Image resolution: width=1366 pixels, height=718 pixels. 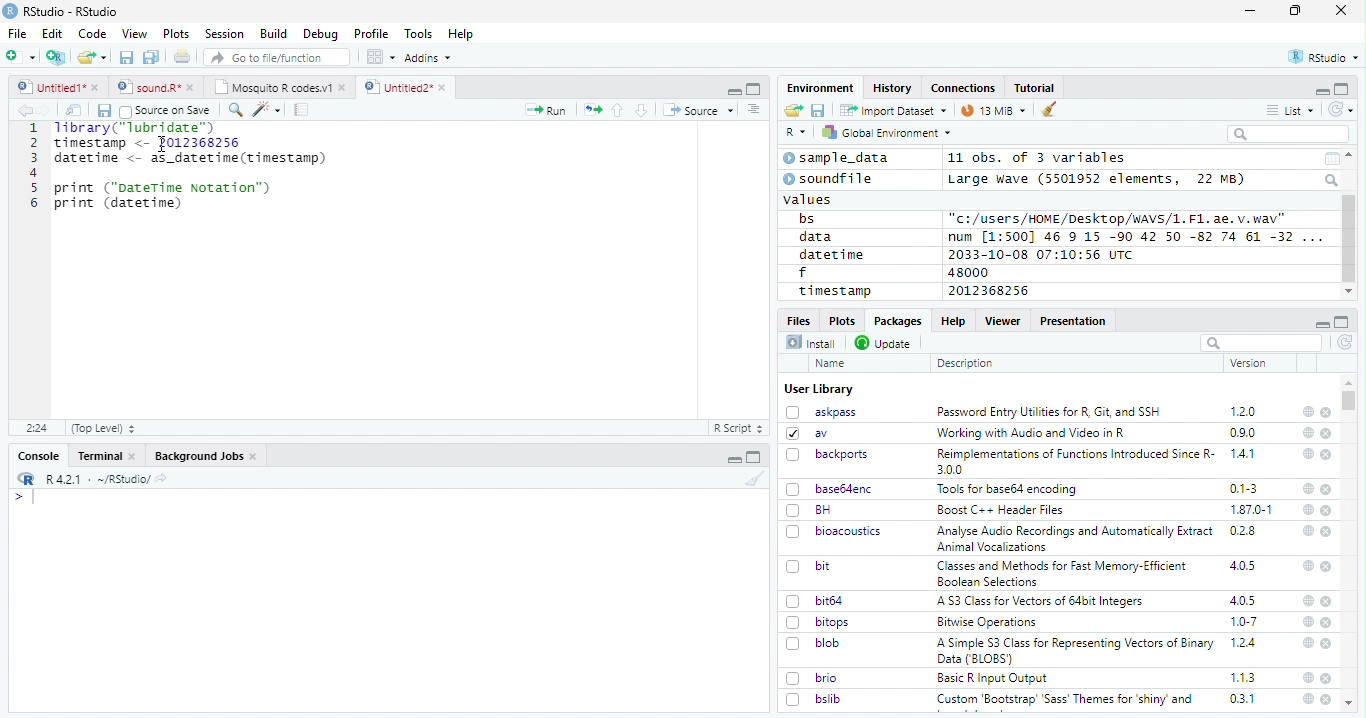 I want to click on Terminal, so click(x=106, y=456).